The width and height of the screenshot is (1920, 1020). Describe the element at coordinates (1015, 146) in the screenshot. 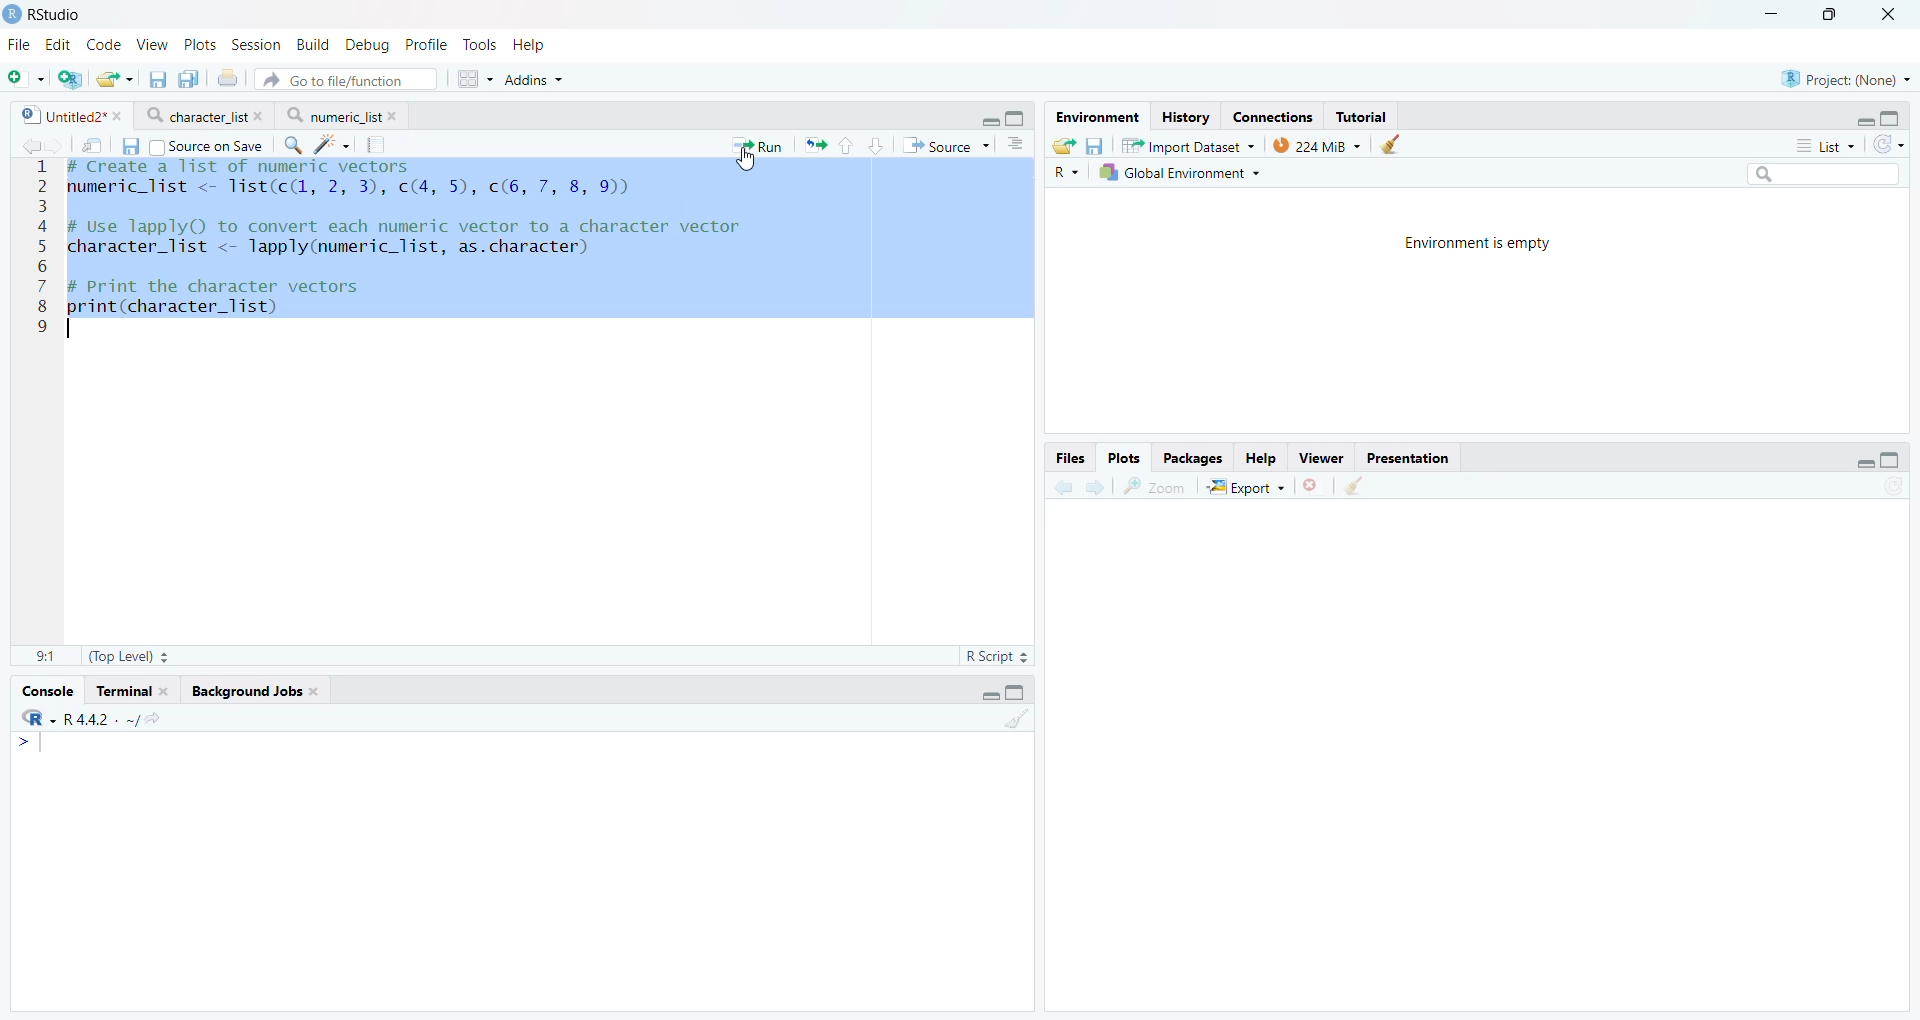

I see `Show document outline` at that location.